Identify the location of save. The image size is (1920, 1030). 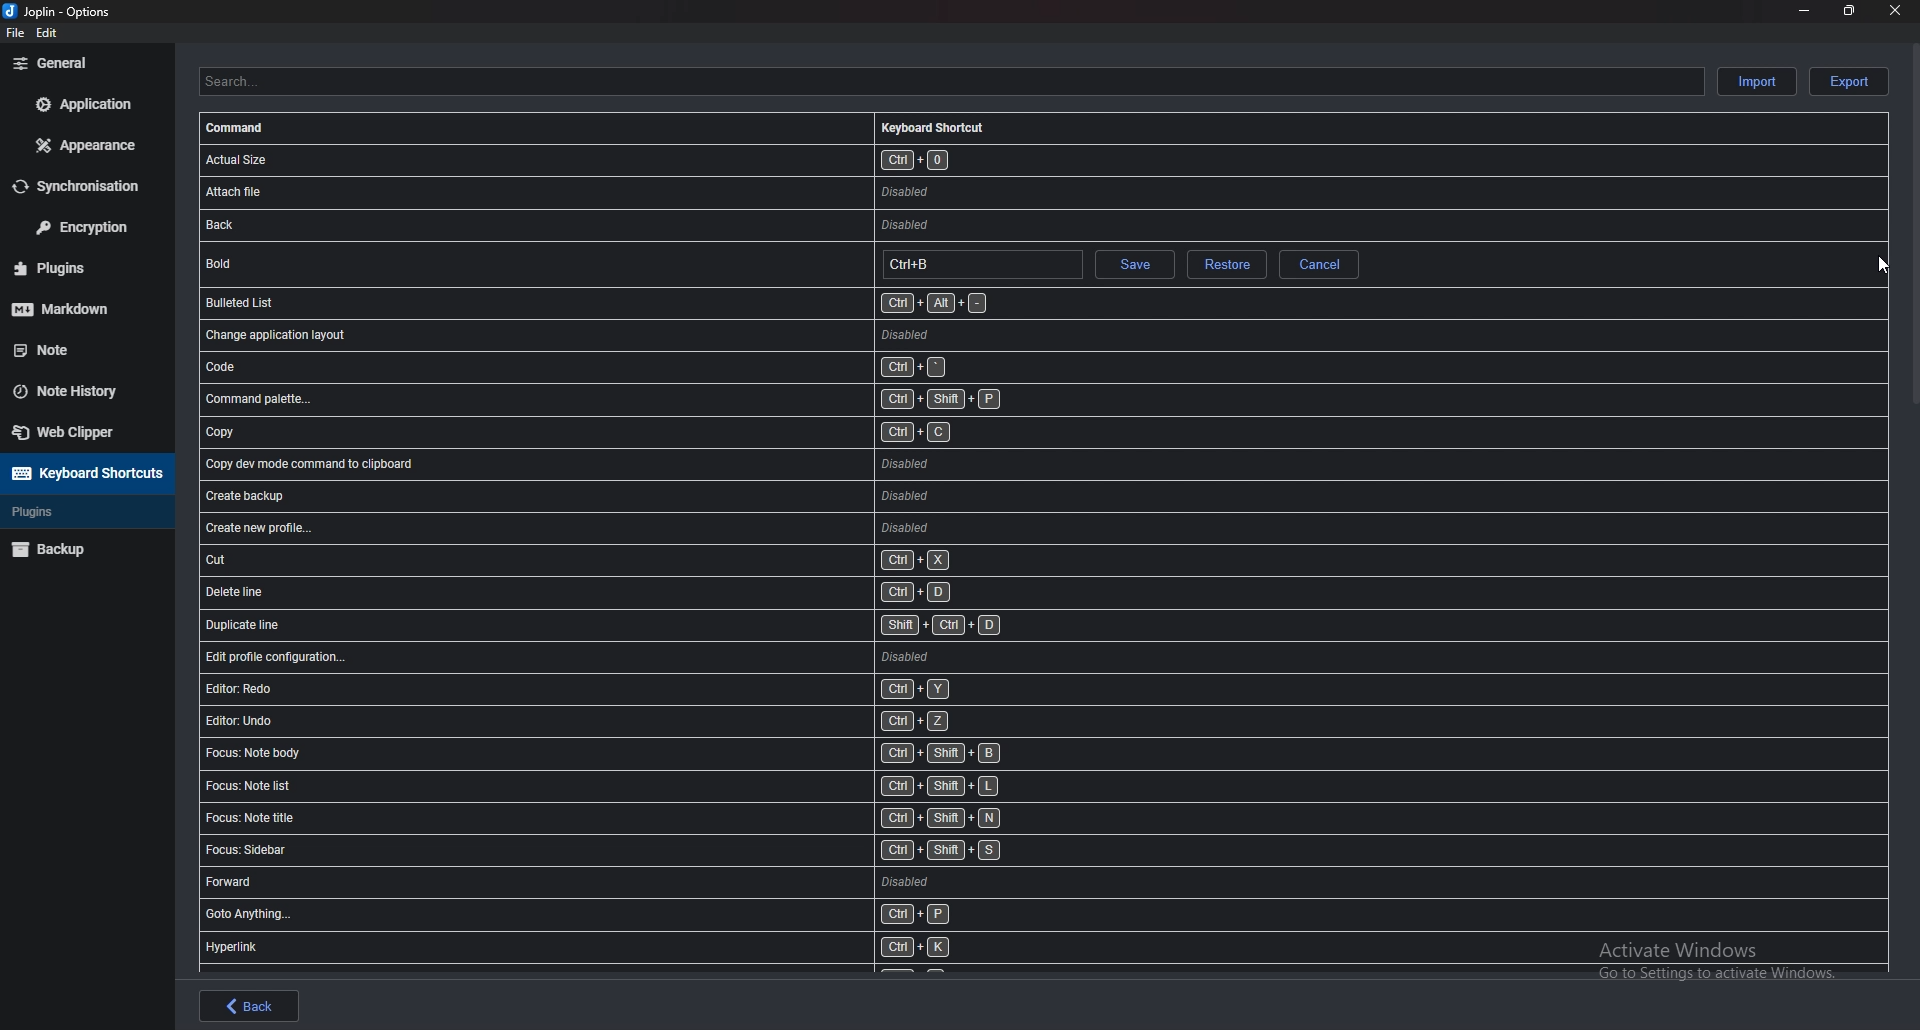
(1135, 265).